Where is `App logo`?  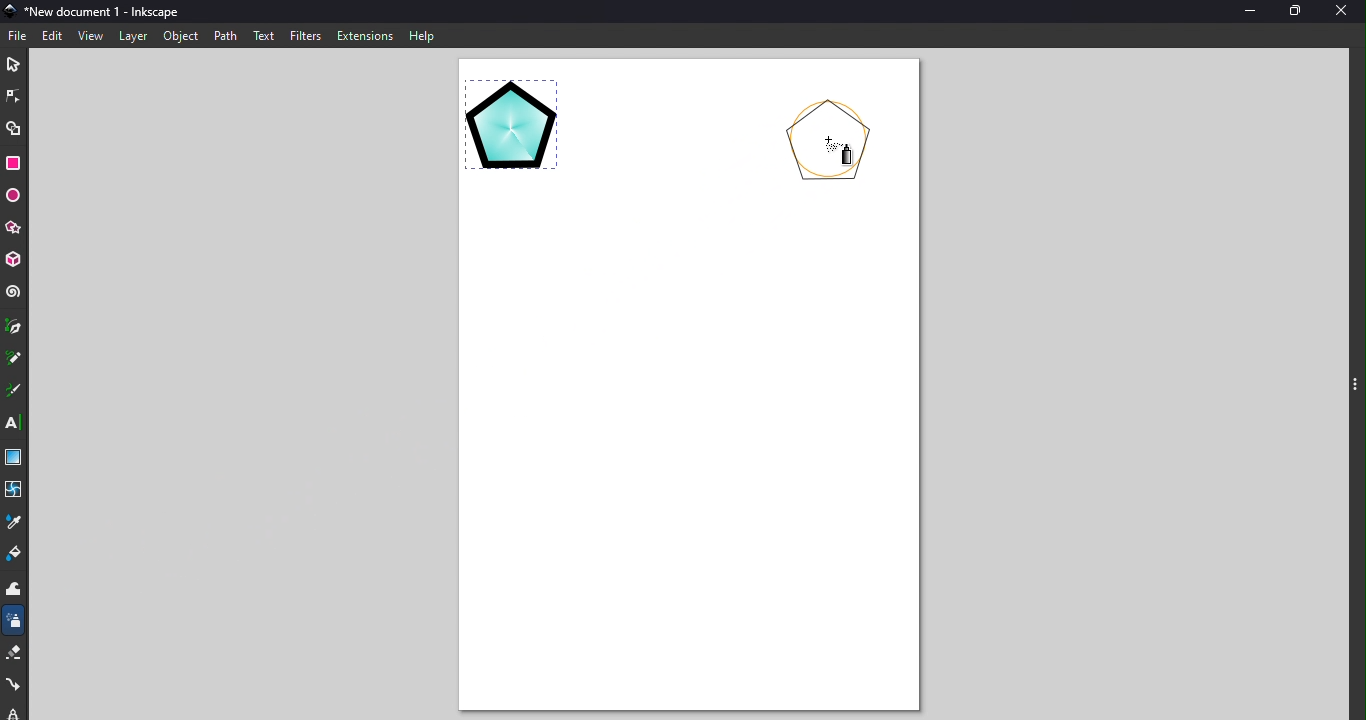 App logo is located at coordinates (9, 9).